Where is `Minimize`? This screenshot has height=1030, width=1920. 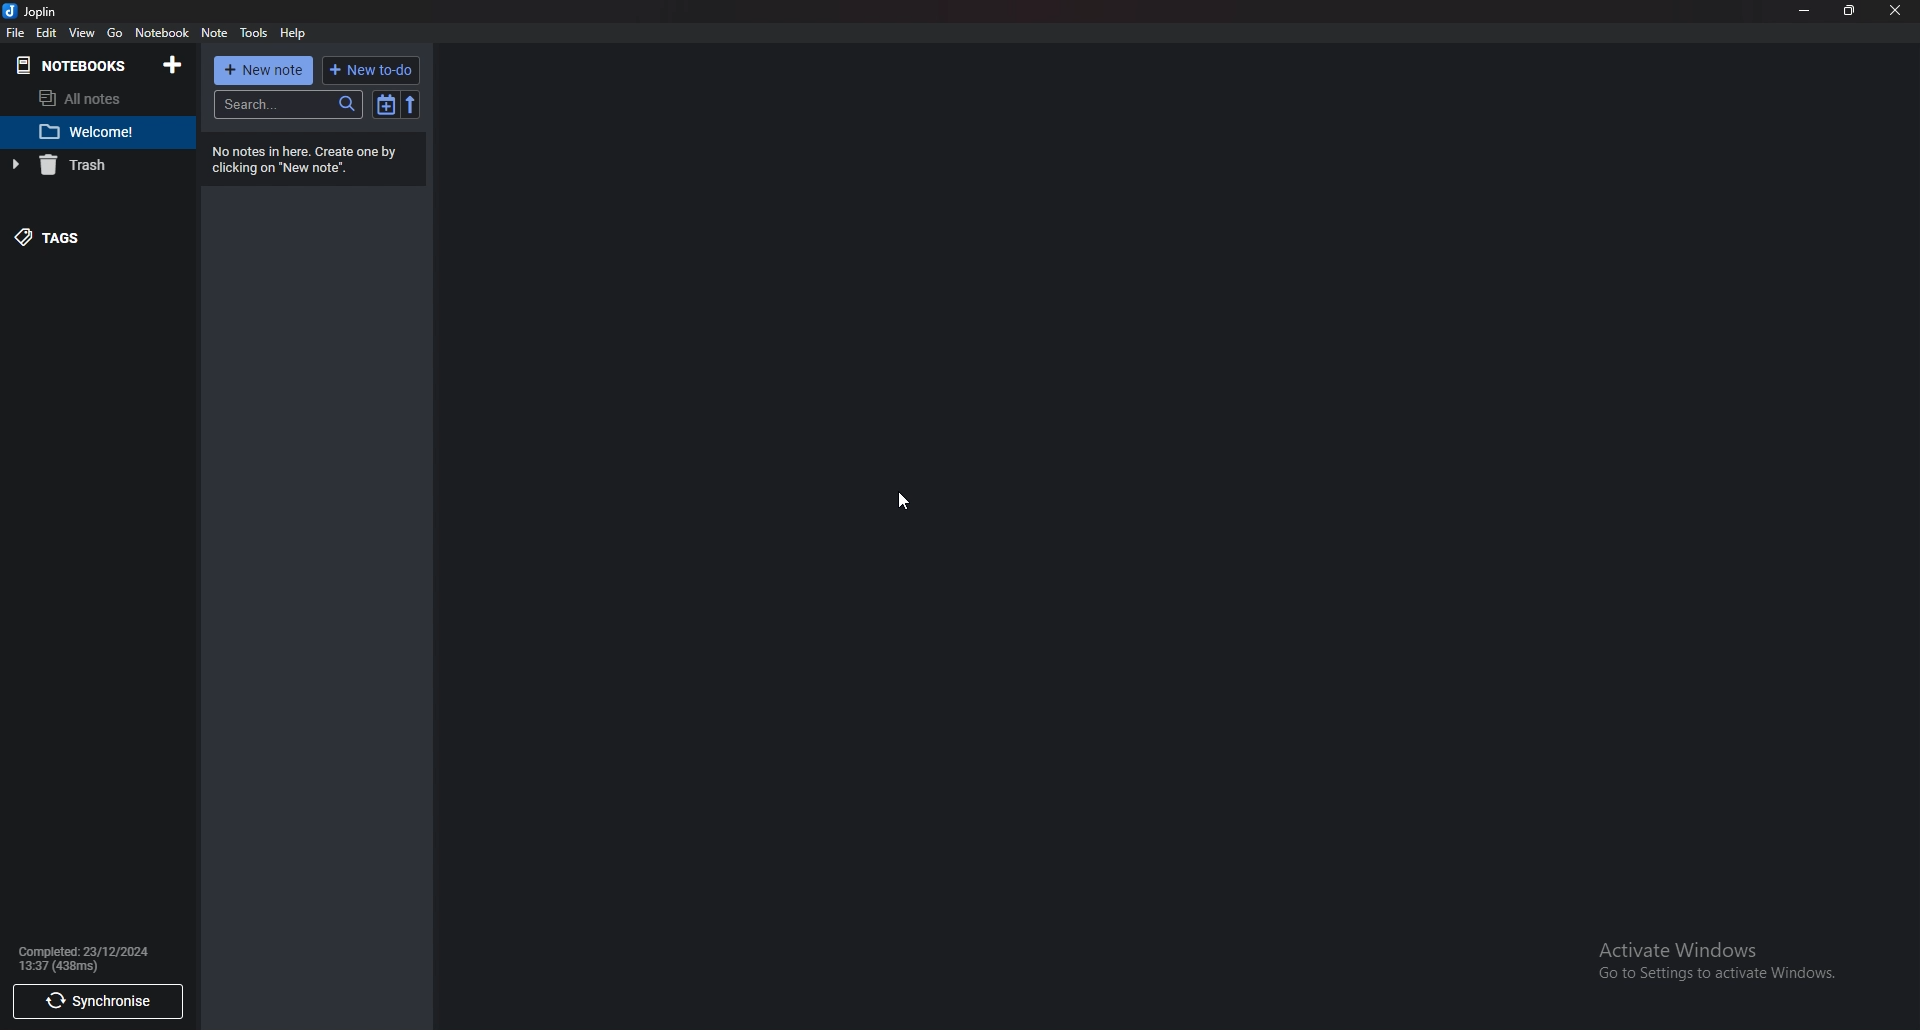 Minimize is located at coordinates (1807, 10).